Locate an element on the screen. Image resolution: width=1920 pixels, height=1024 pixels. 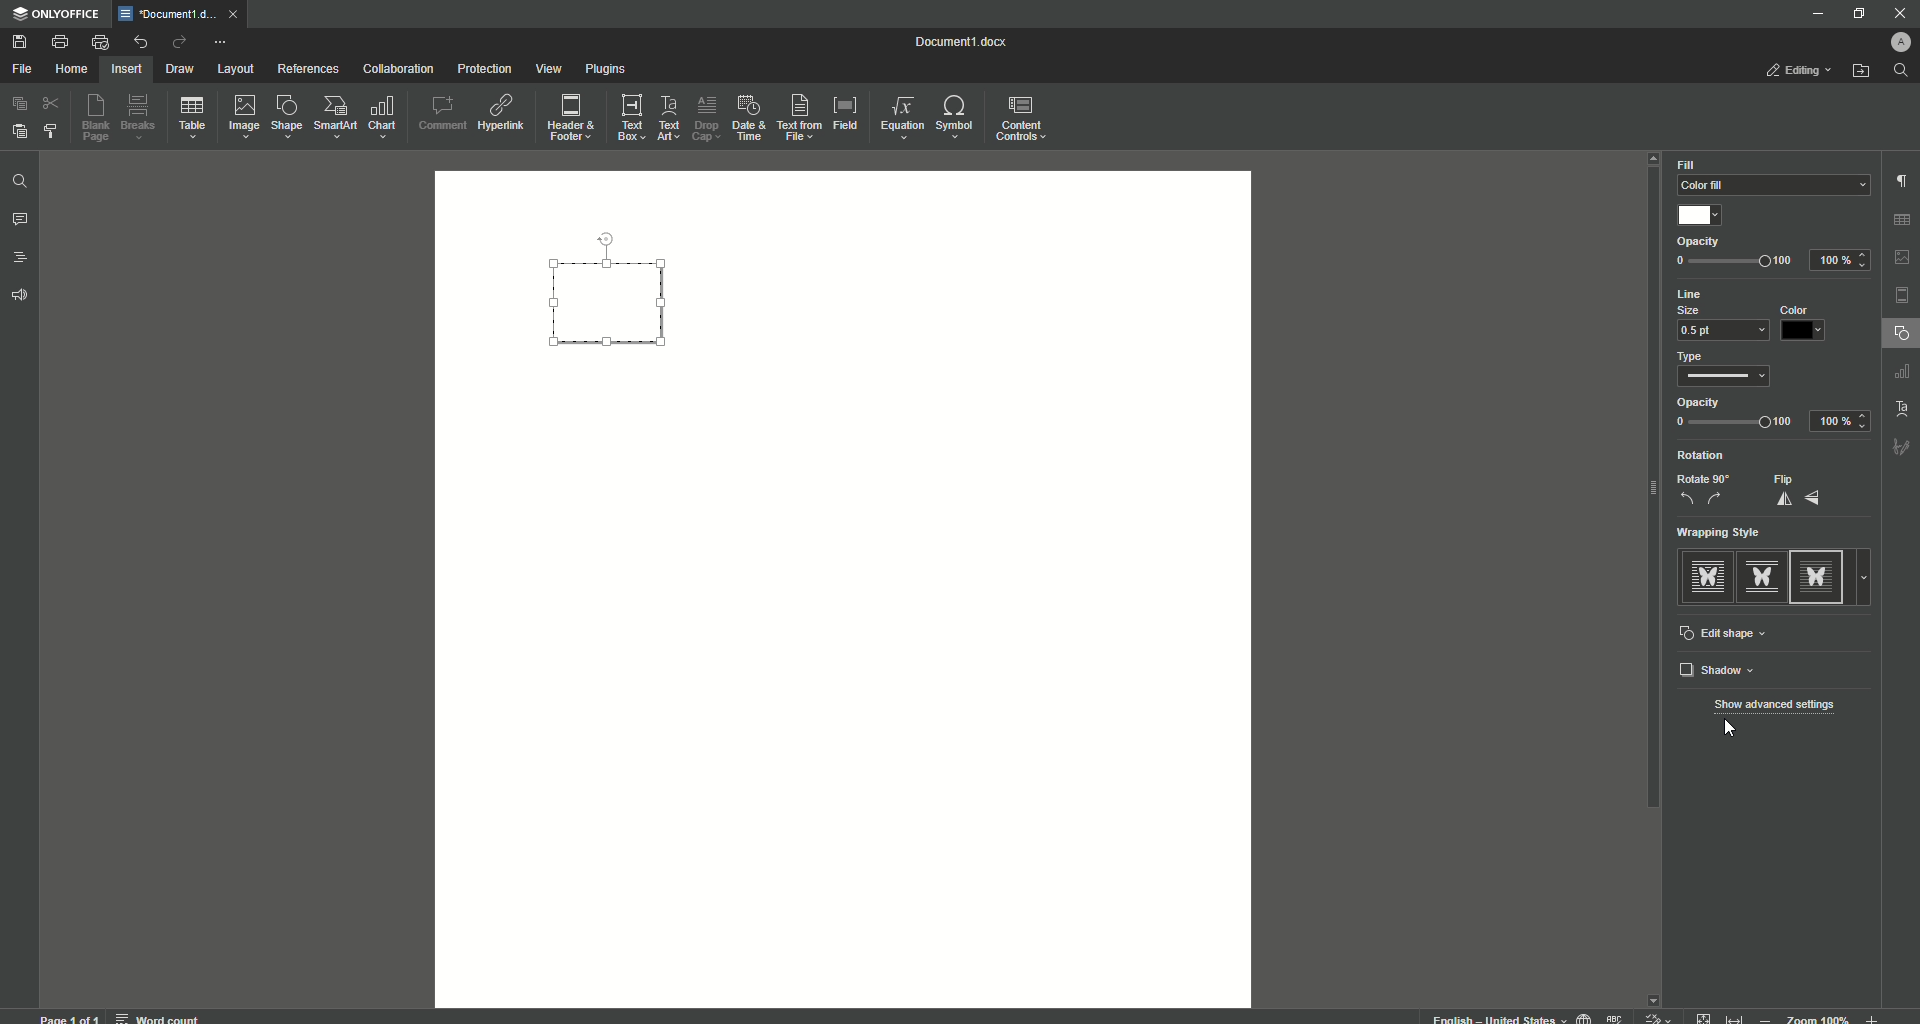
close is located at coordinates (238, 13).